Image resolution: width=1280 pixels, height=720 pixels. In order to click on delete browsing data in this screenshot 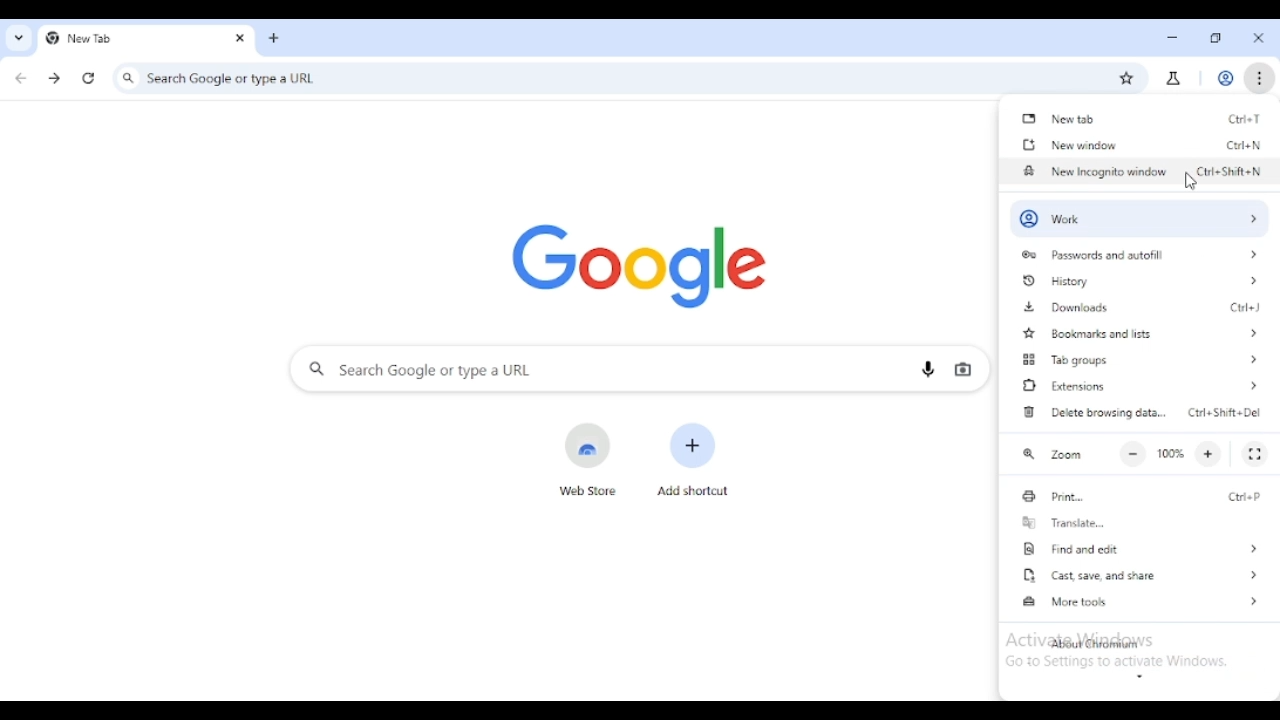, I will do `click(1093, 412)`.